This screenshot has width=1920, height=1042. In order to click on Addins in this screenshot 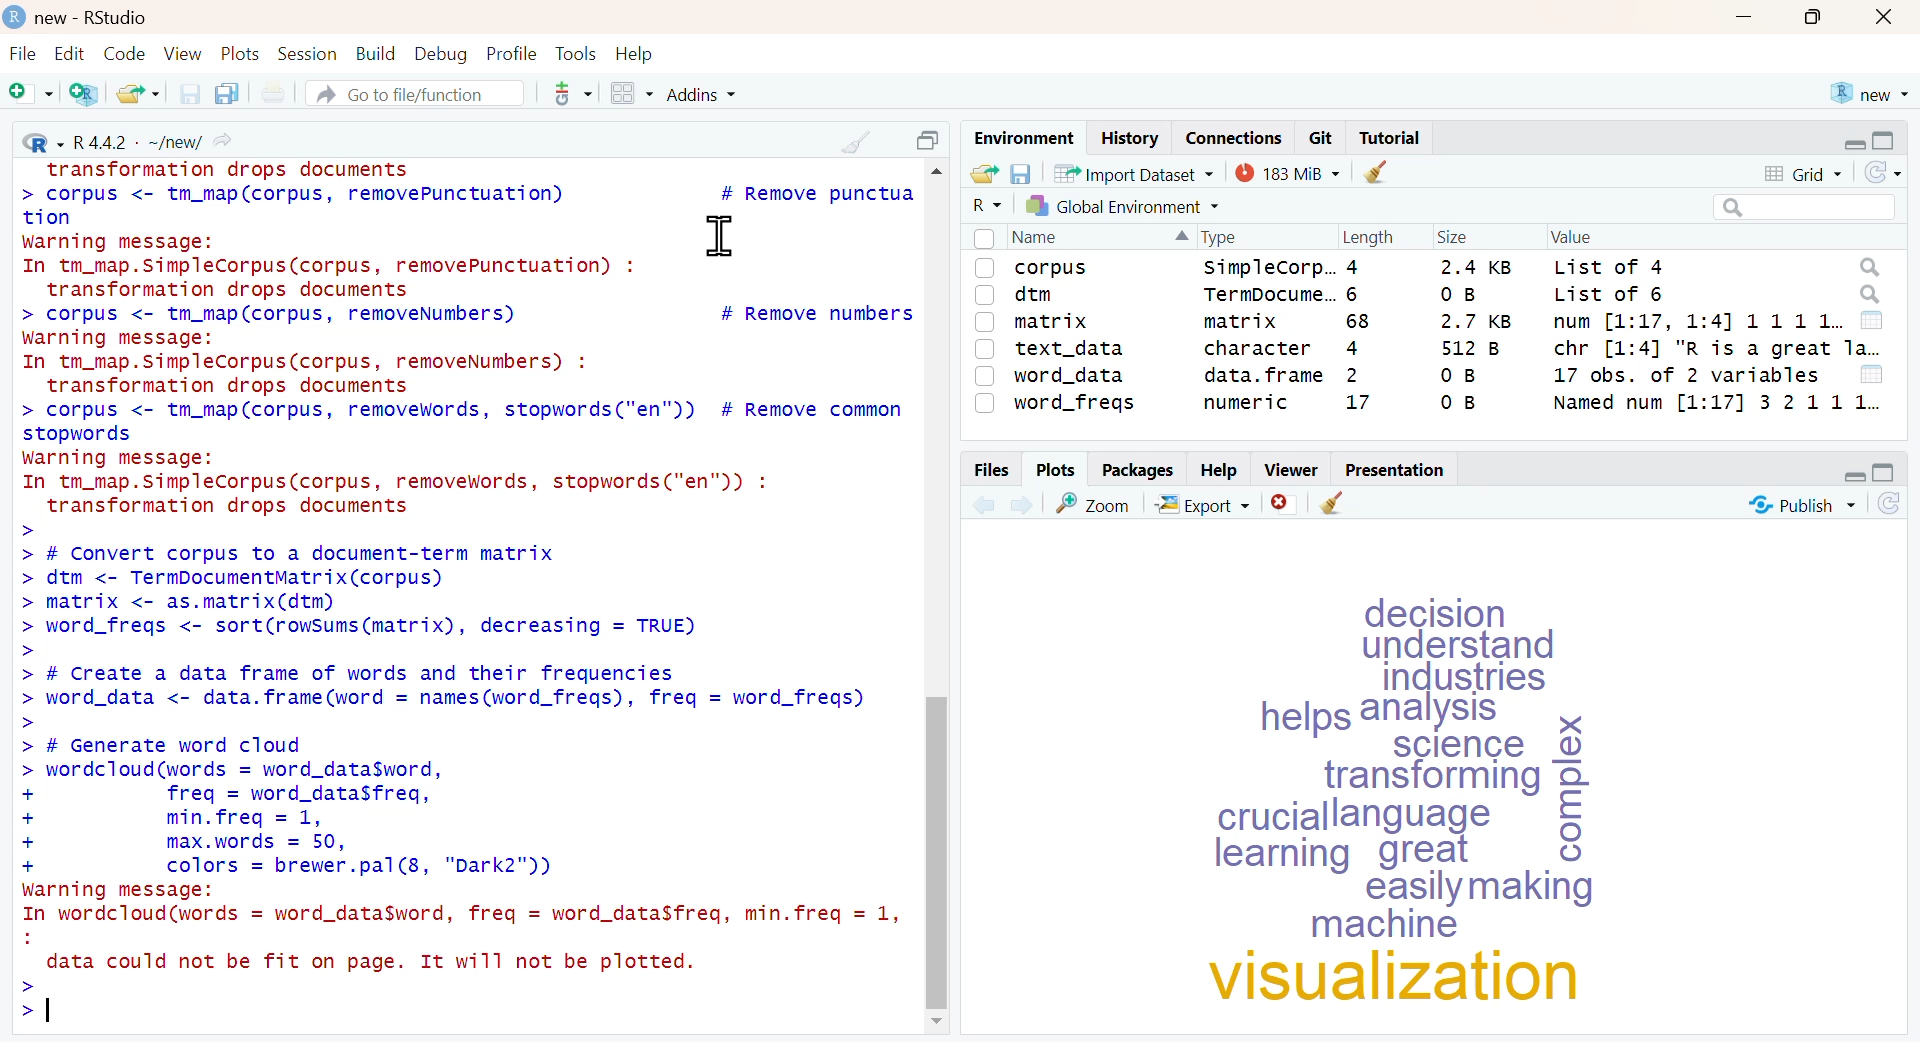, I will do `click(703, 95)`.